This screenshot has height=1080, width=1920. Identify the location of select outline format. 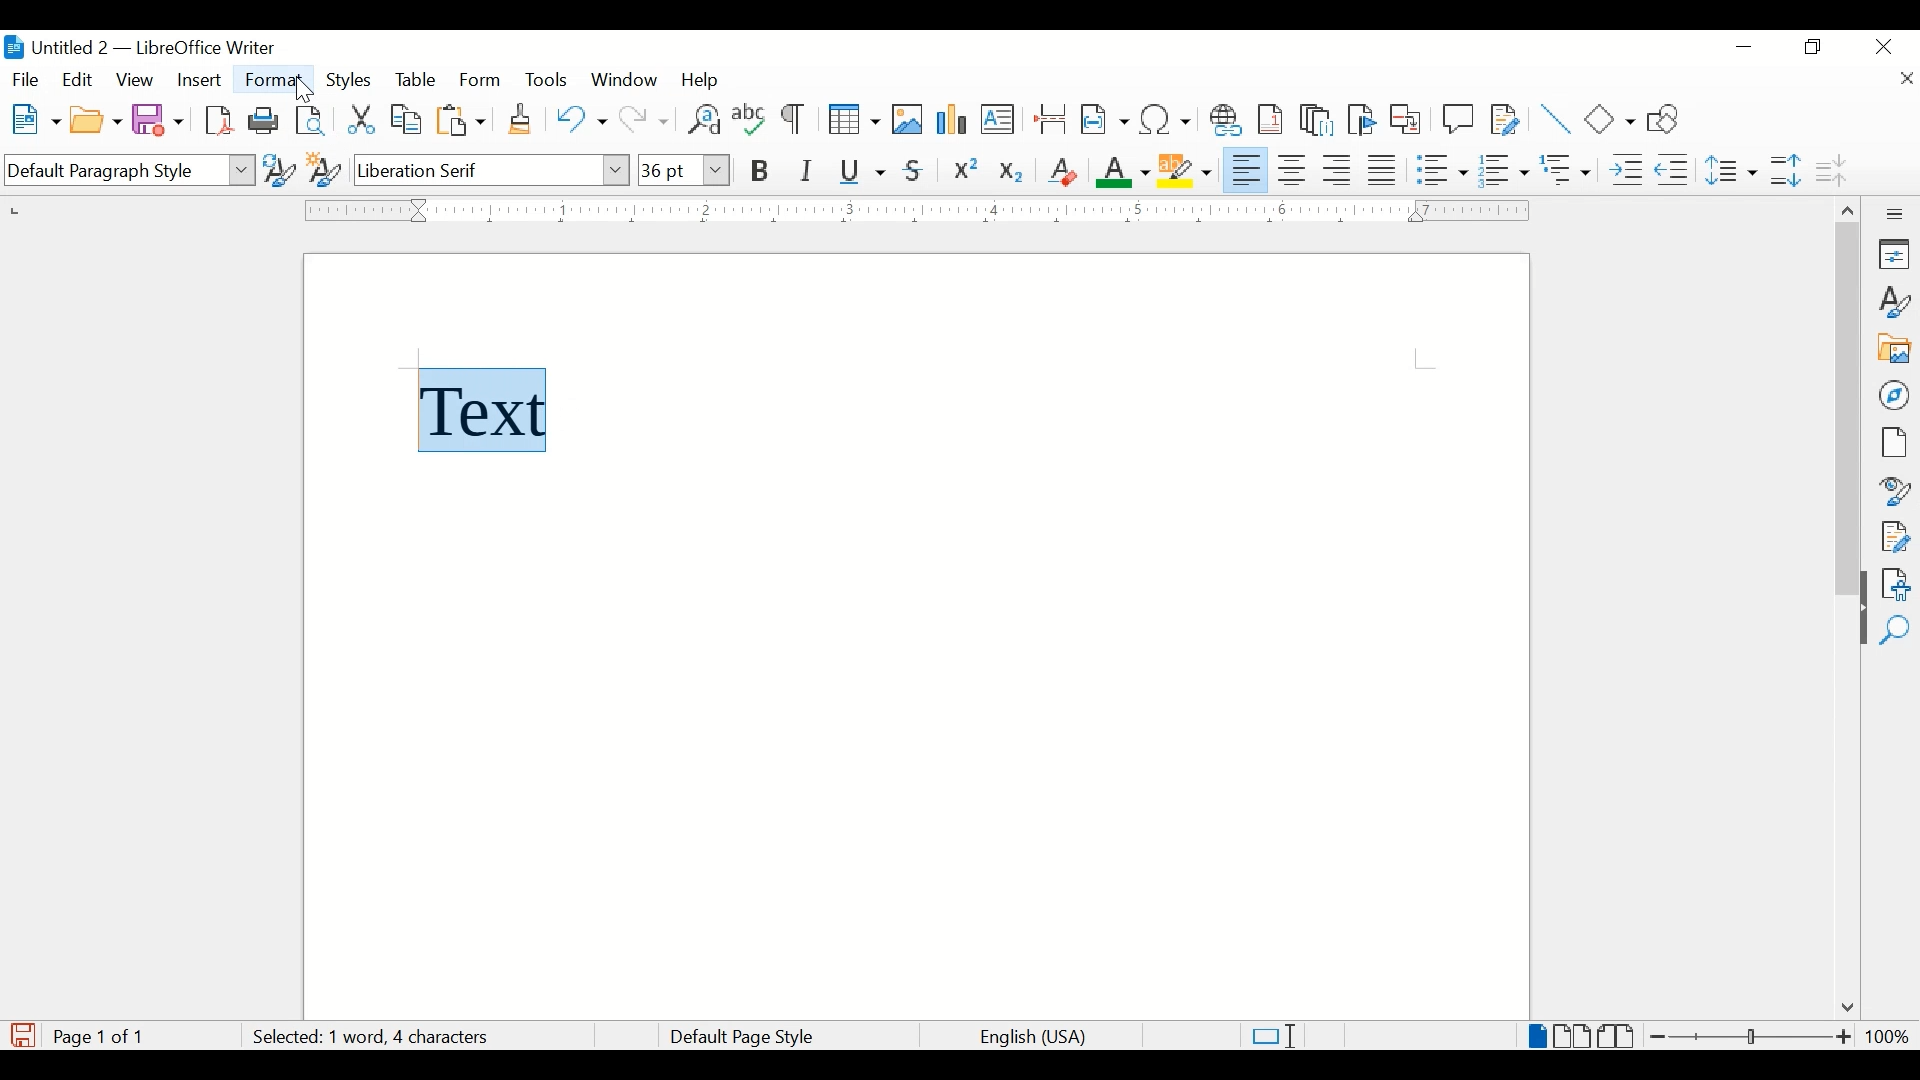
(1567, 170).